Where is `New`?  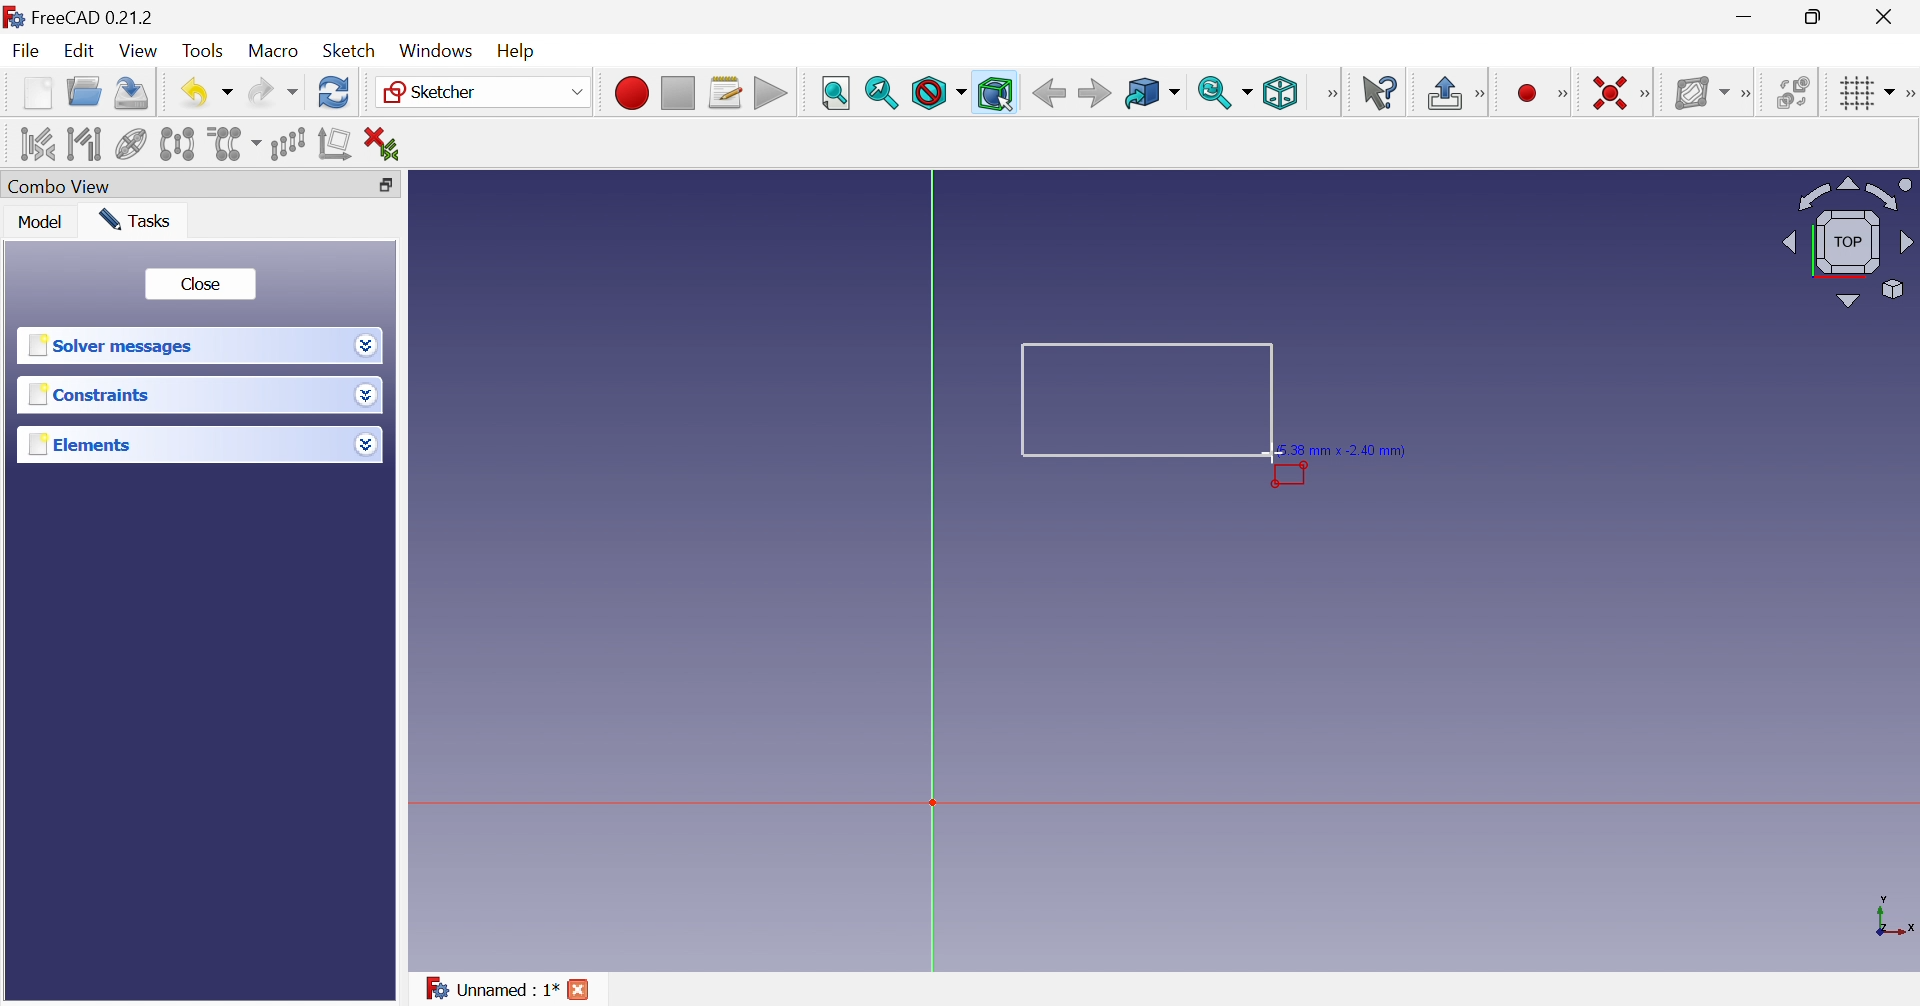 New is located at coordinates (37, 92).